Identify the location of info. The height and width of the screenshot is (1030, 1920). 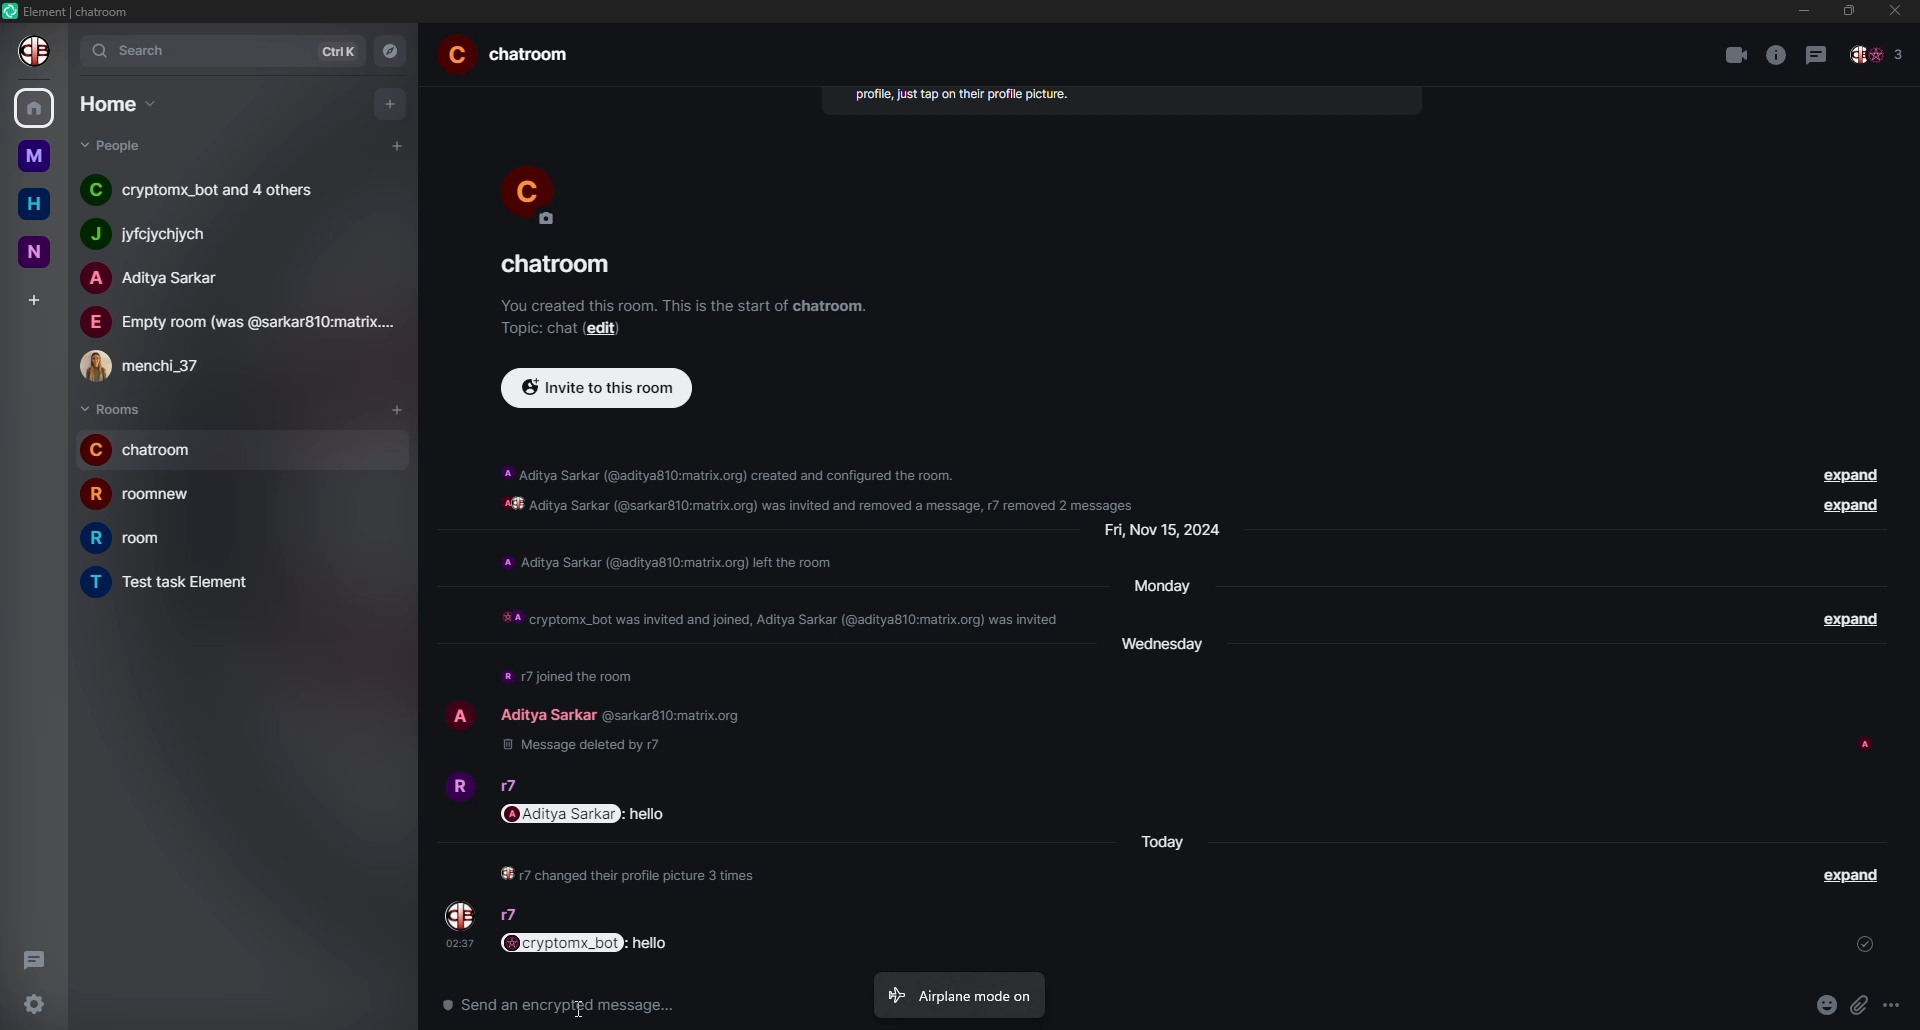
(826, 486).